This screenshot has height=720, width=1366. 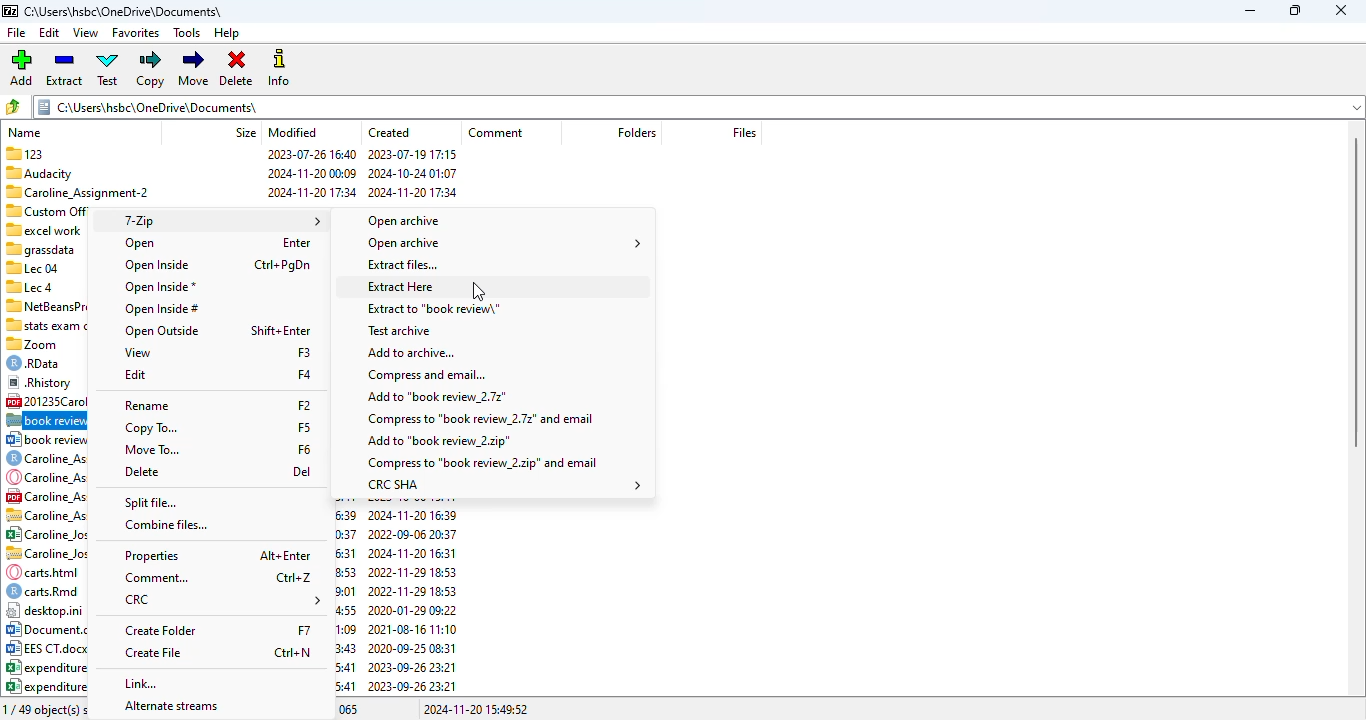 What do you see at coordinates (151, 428) in the screenshot?
I see `copy to` at bounding box center [151, 428].